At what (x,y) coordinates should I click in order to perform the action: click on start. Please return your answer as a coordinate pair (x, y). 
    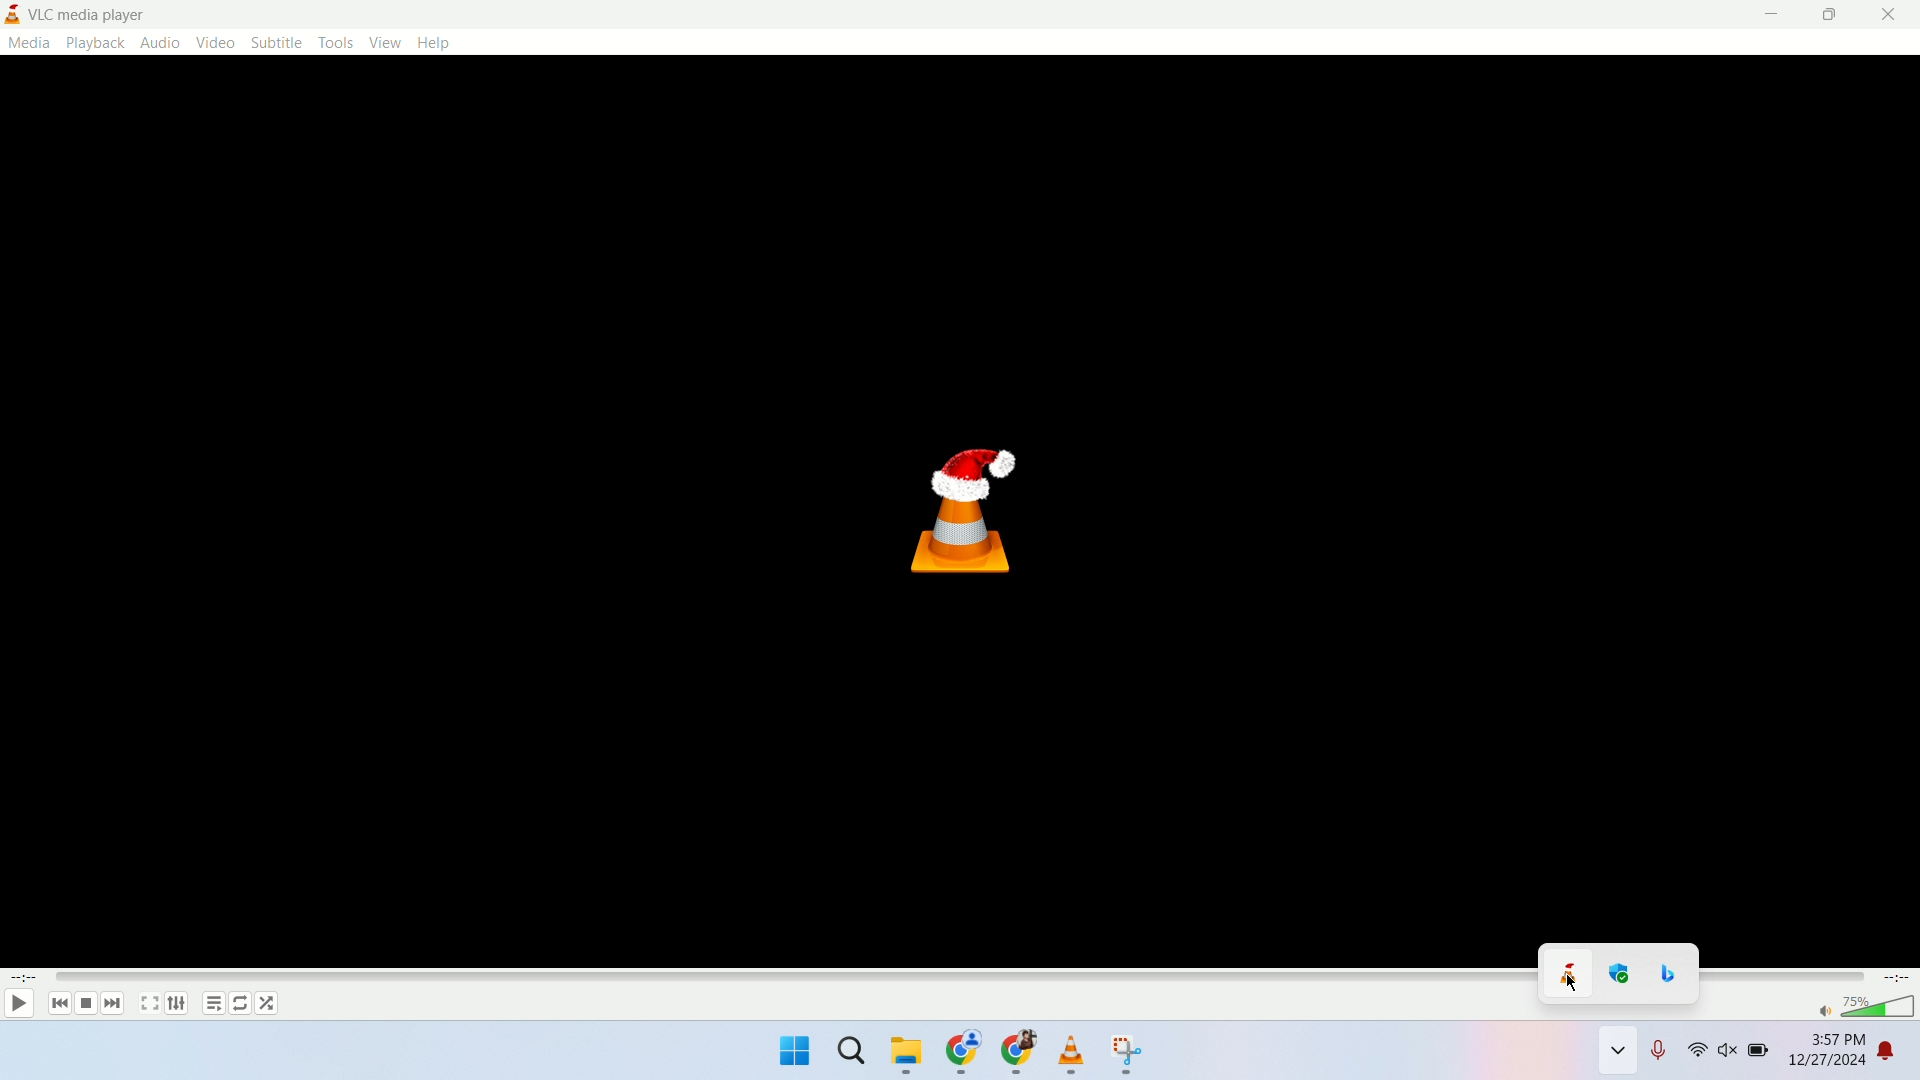
    Looking at the image, I should click on (793, 1053).